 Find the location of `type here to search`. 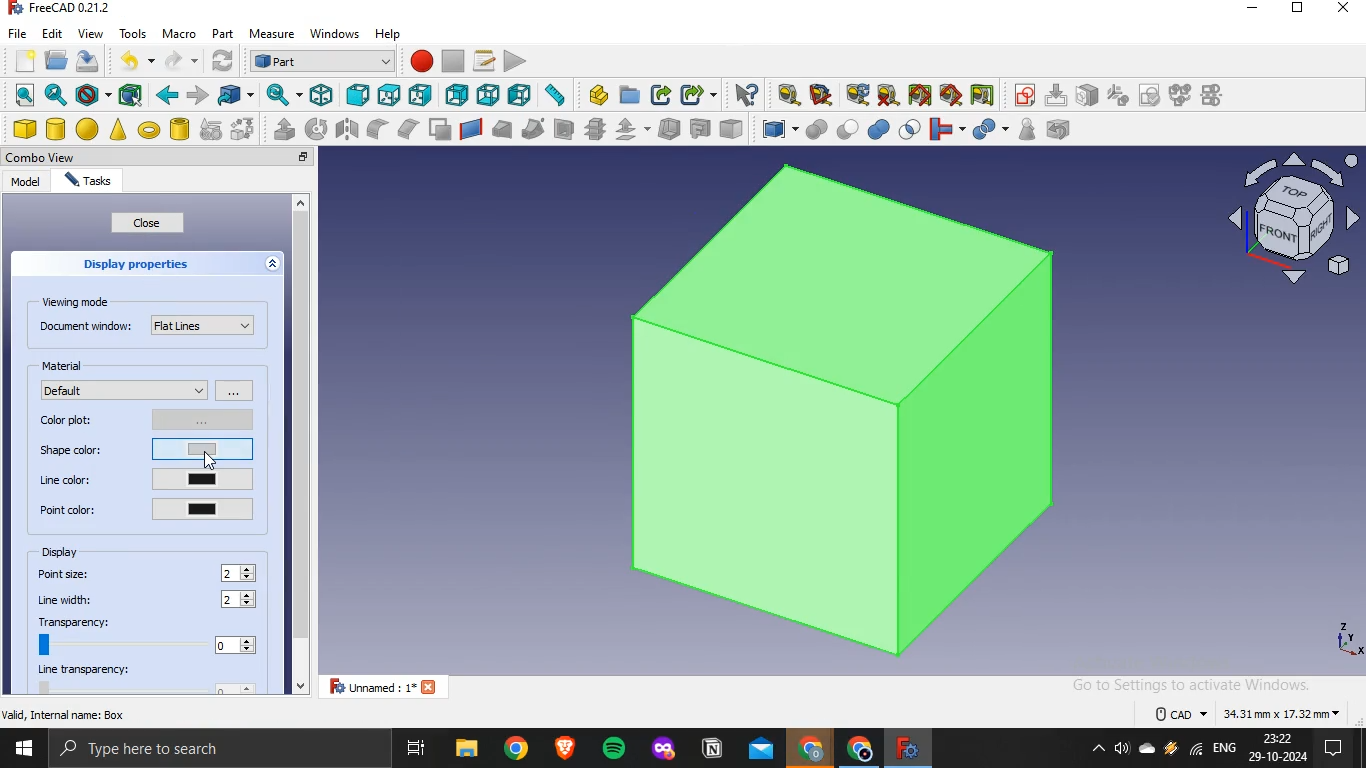

type here to search is located at coordinates (147, 750).